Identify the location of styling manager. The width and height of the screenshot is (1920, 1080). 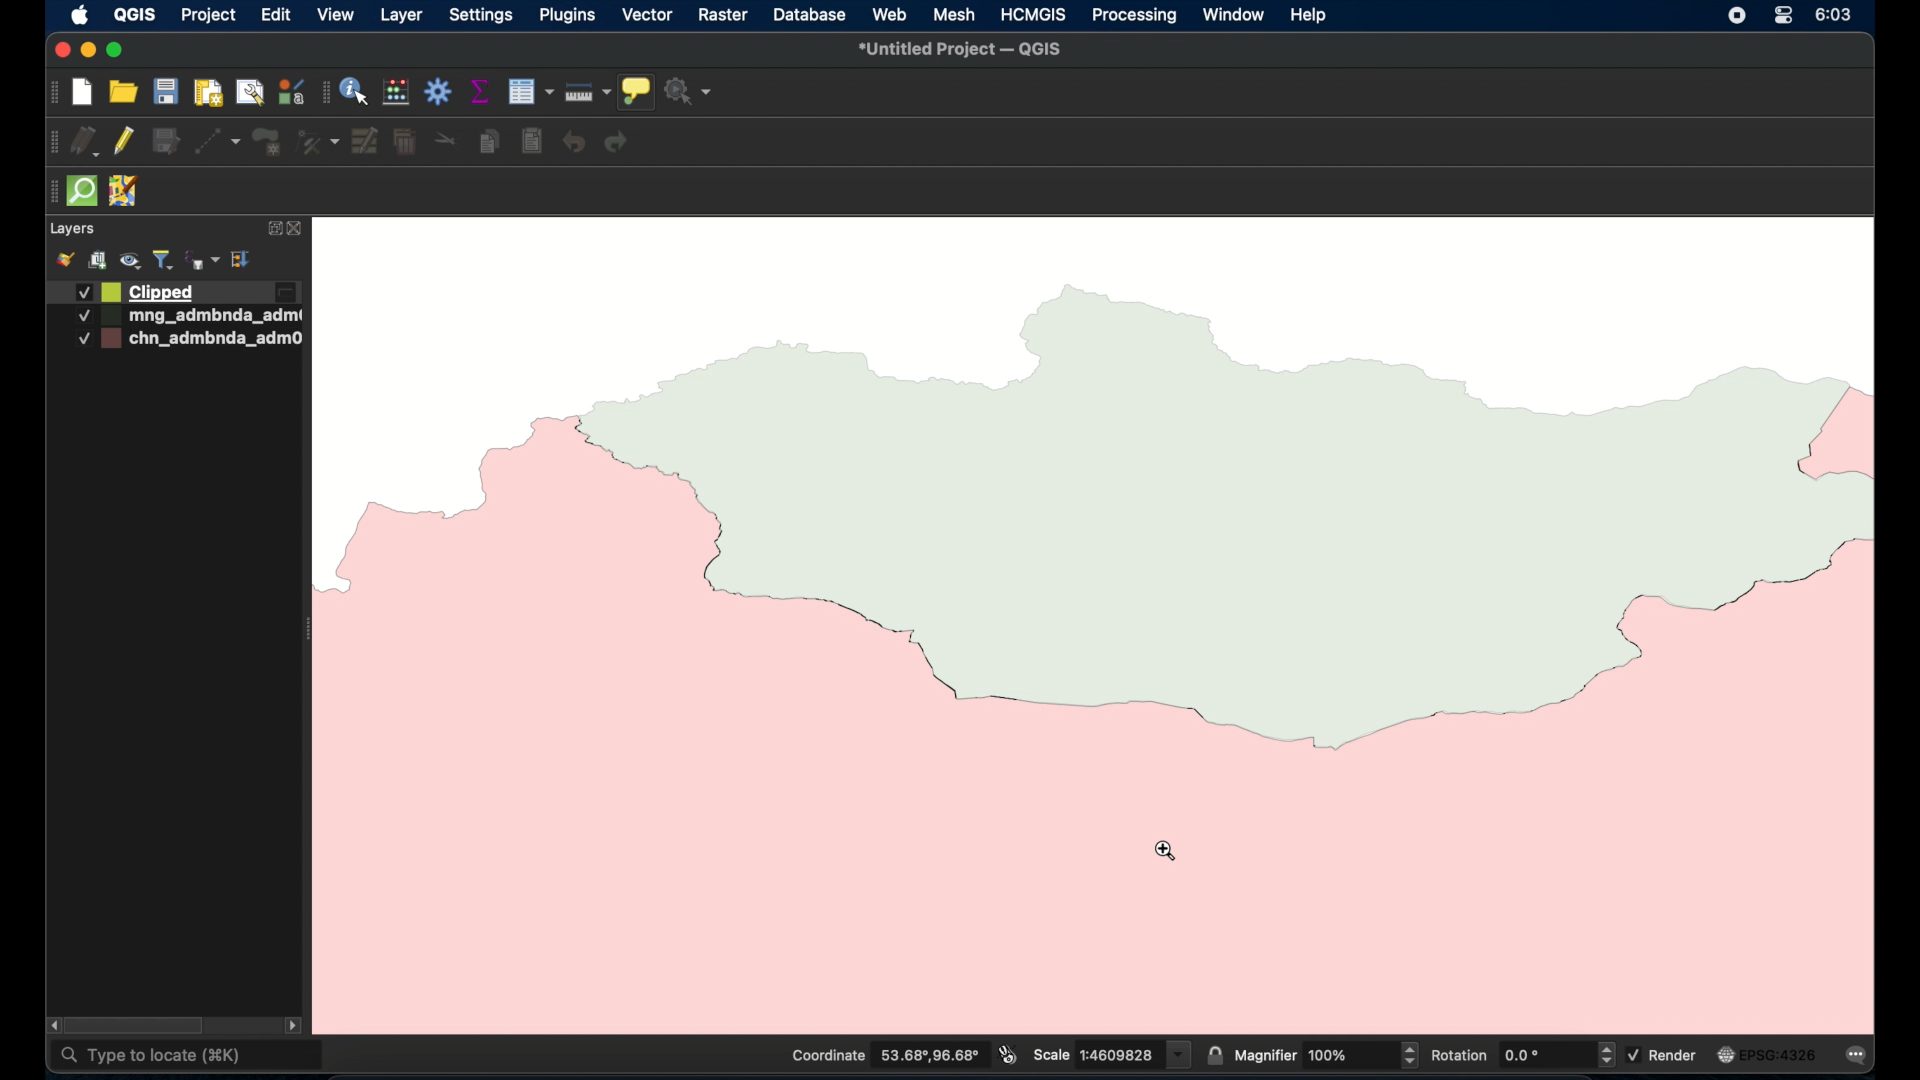
(290, 91).